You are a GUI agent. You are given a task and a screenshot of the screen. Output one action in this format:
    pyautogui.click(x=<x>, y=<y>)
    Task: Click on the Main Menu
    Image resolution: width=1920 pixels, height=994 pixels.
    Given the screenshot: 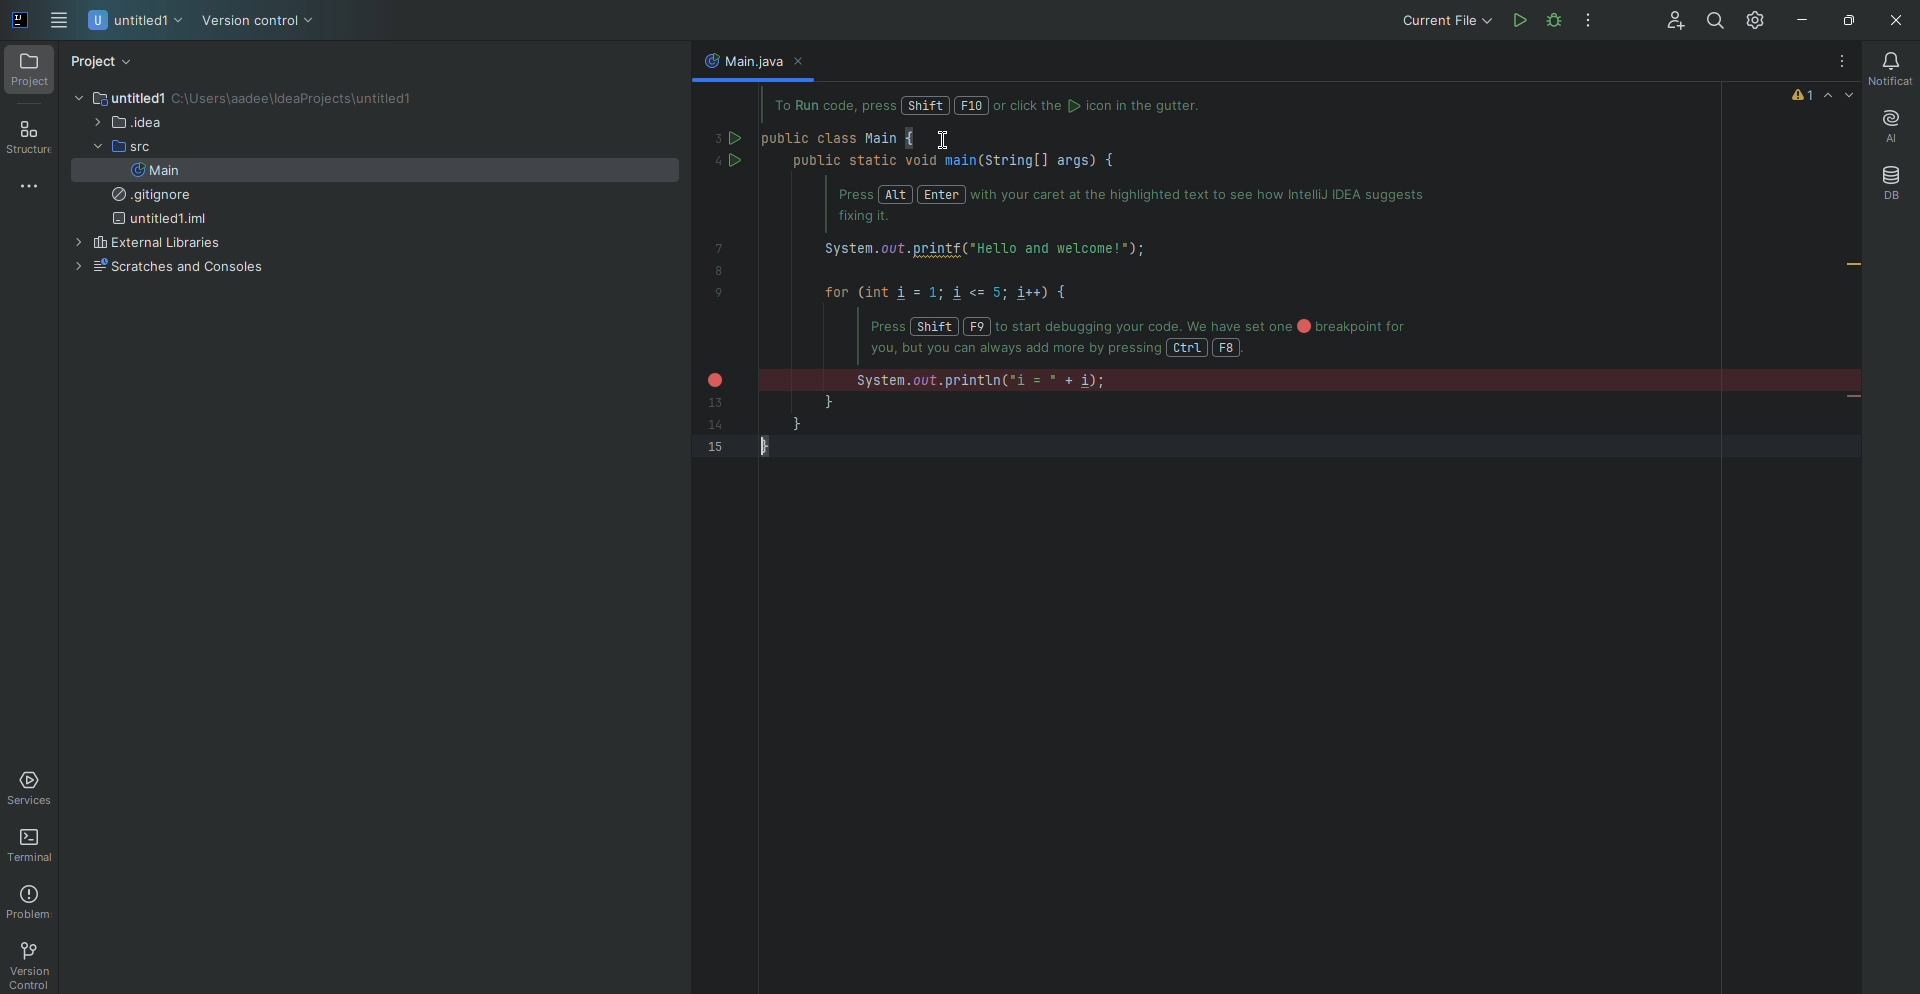 What is the action you would take?
    pyautogui.click(x=61, y=21)
    